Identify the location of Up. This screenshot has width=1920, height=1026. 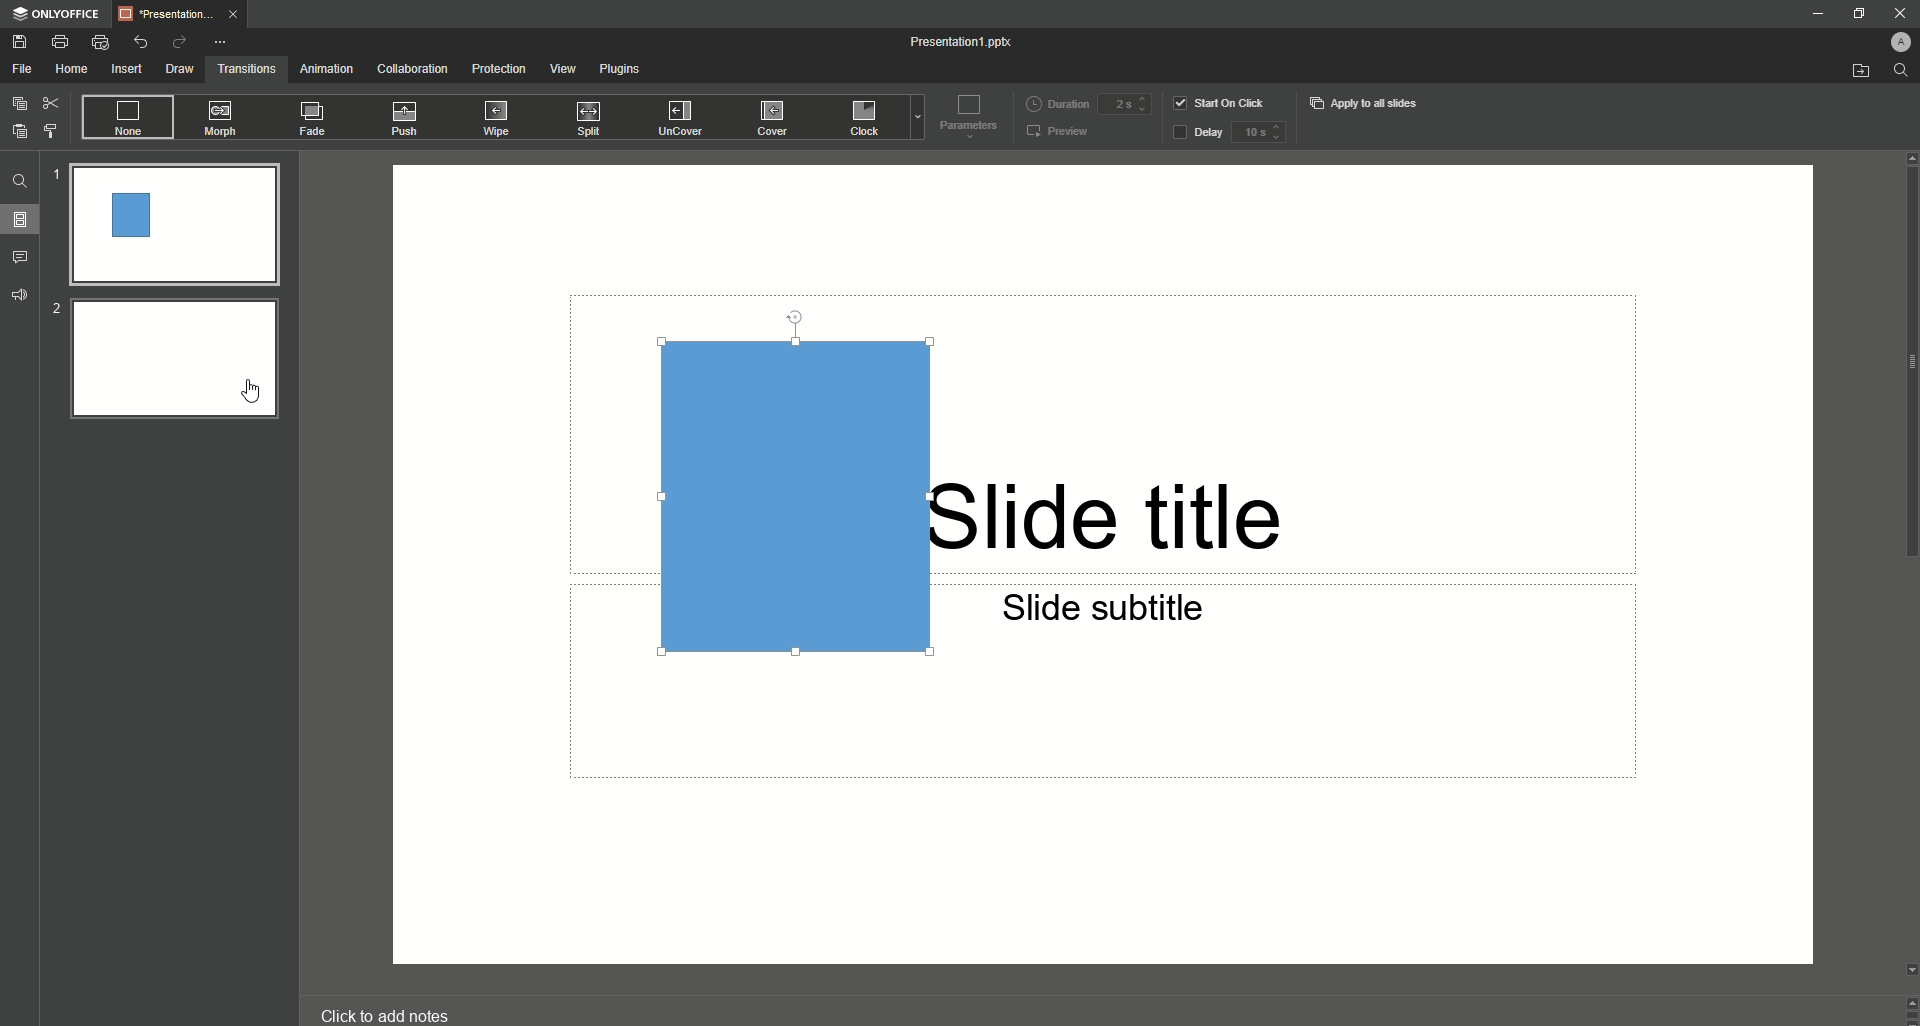
(1908, 157).